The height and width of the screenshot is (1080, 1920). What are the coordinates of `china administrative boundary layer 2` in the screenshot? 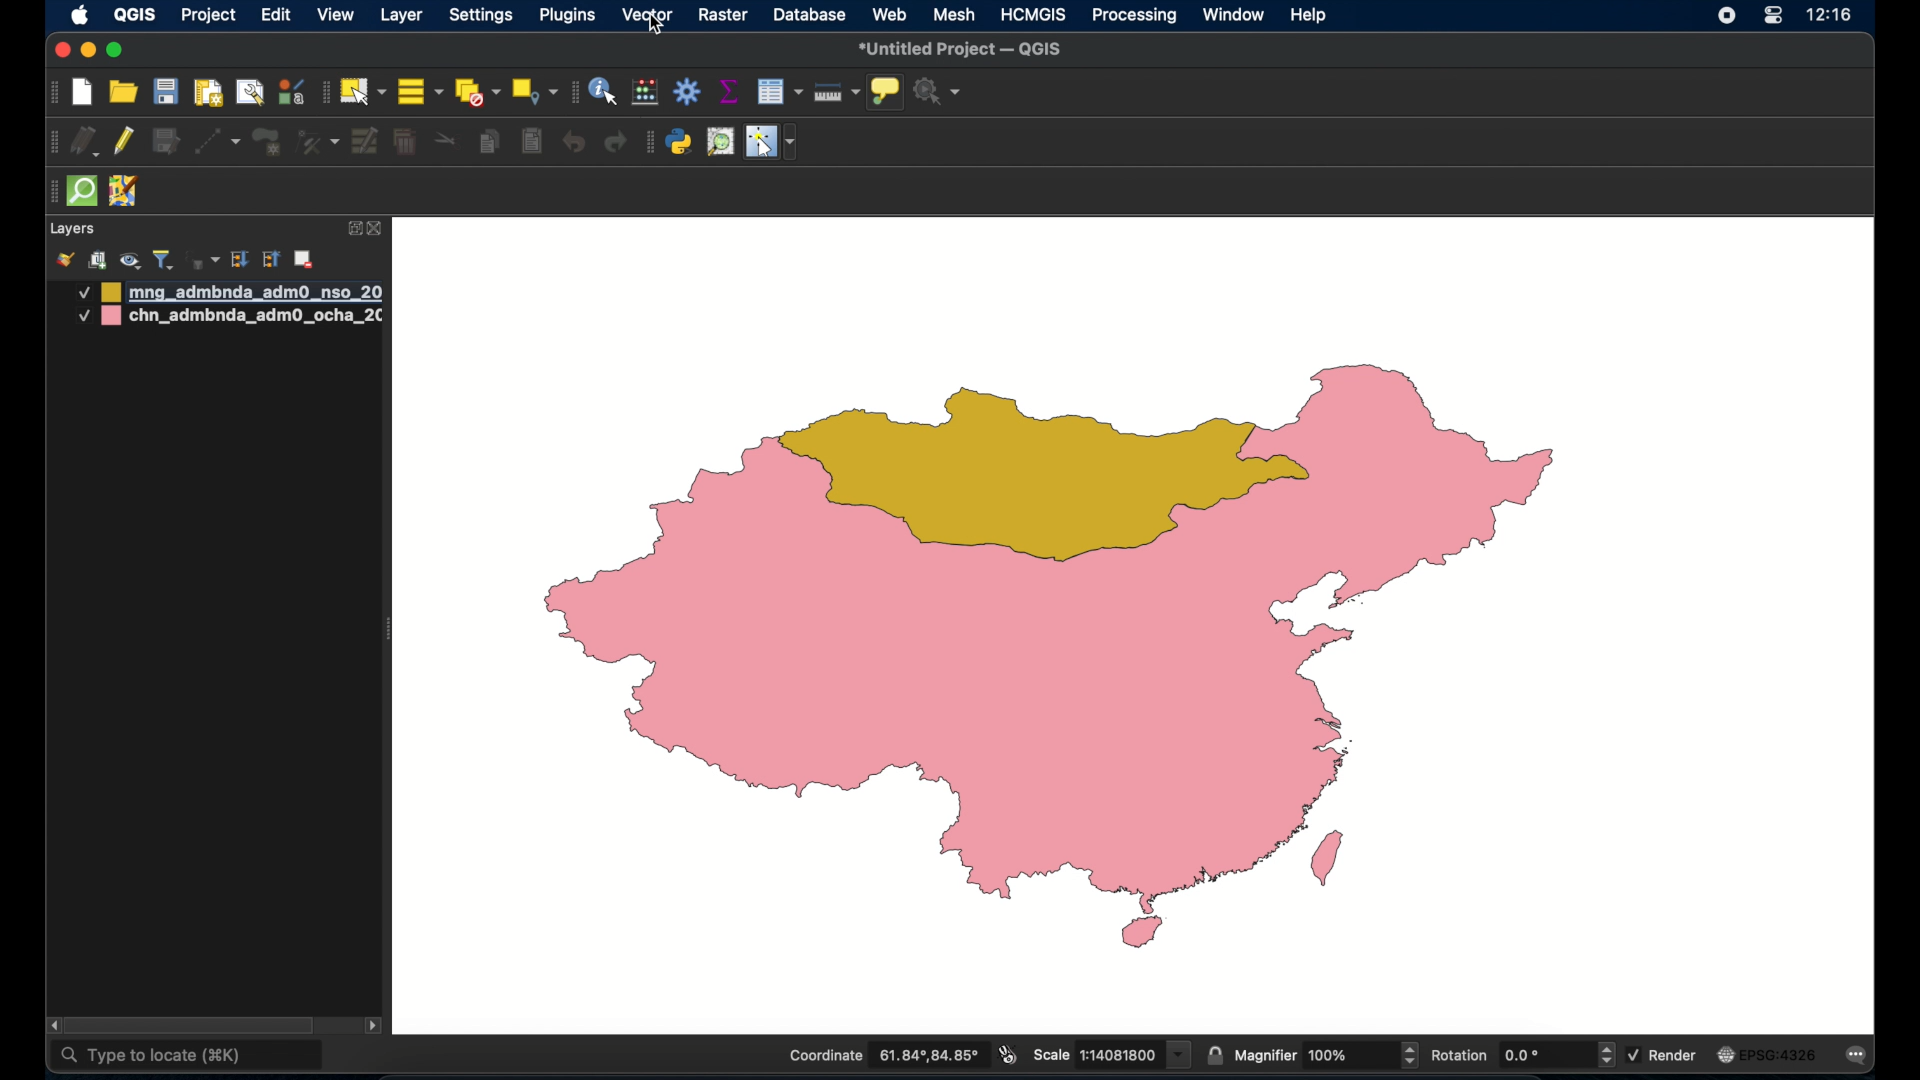 It's located at (230, 318).